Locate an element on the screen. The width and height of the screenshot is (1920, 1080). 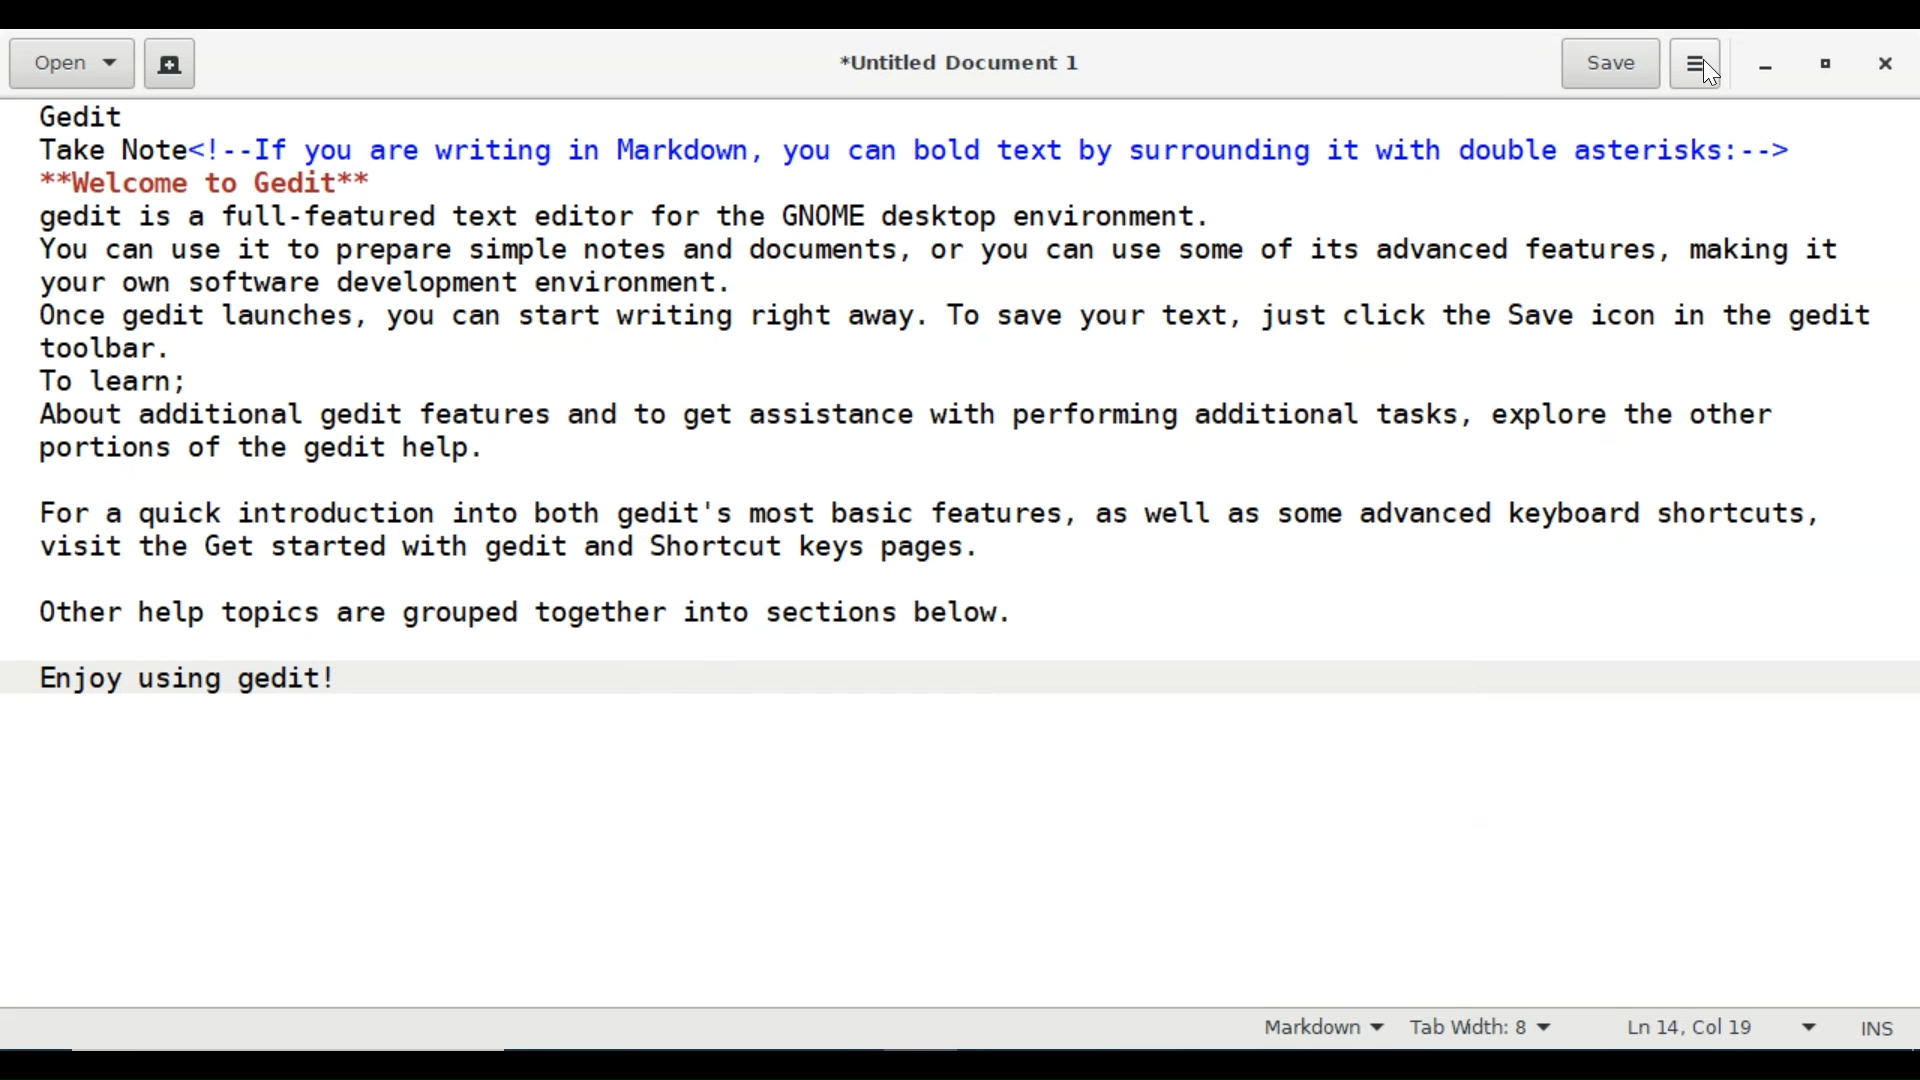
To learn; is located at coordinates (114, 380).